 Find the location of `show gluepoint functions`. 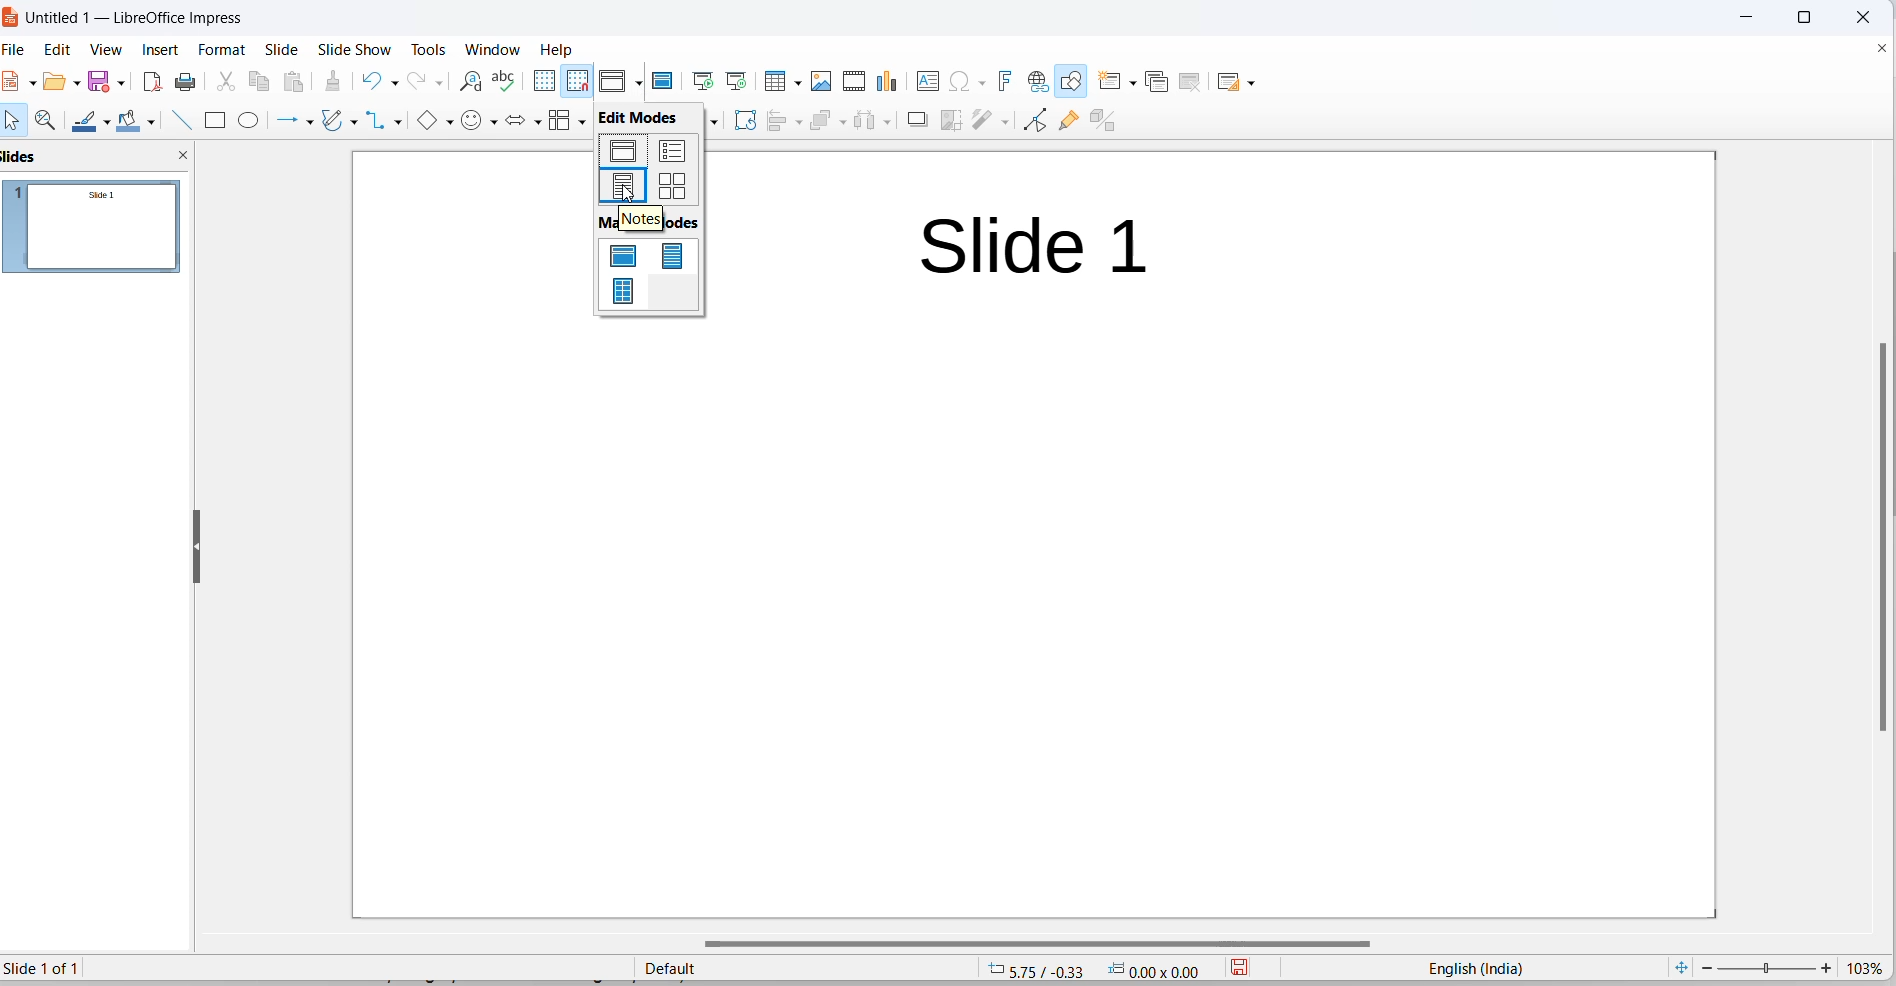

show gluepoint functions is located at coordinates (1071, 123).